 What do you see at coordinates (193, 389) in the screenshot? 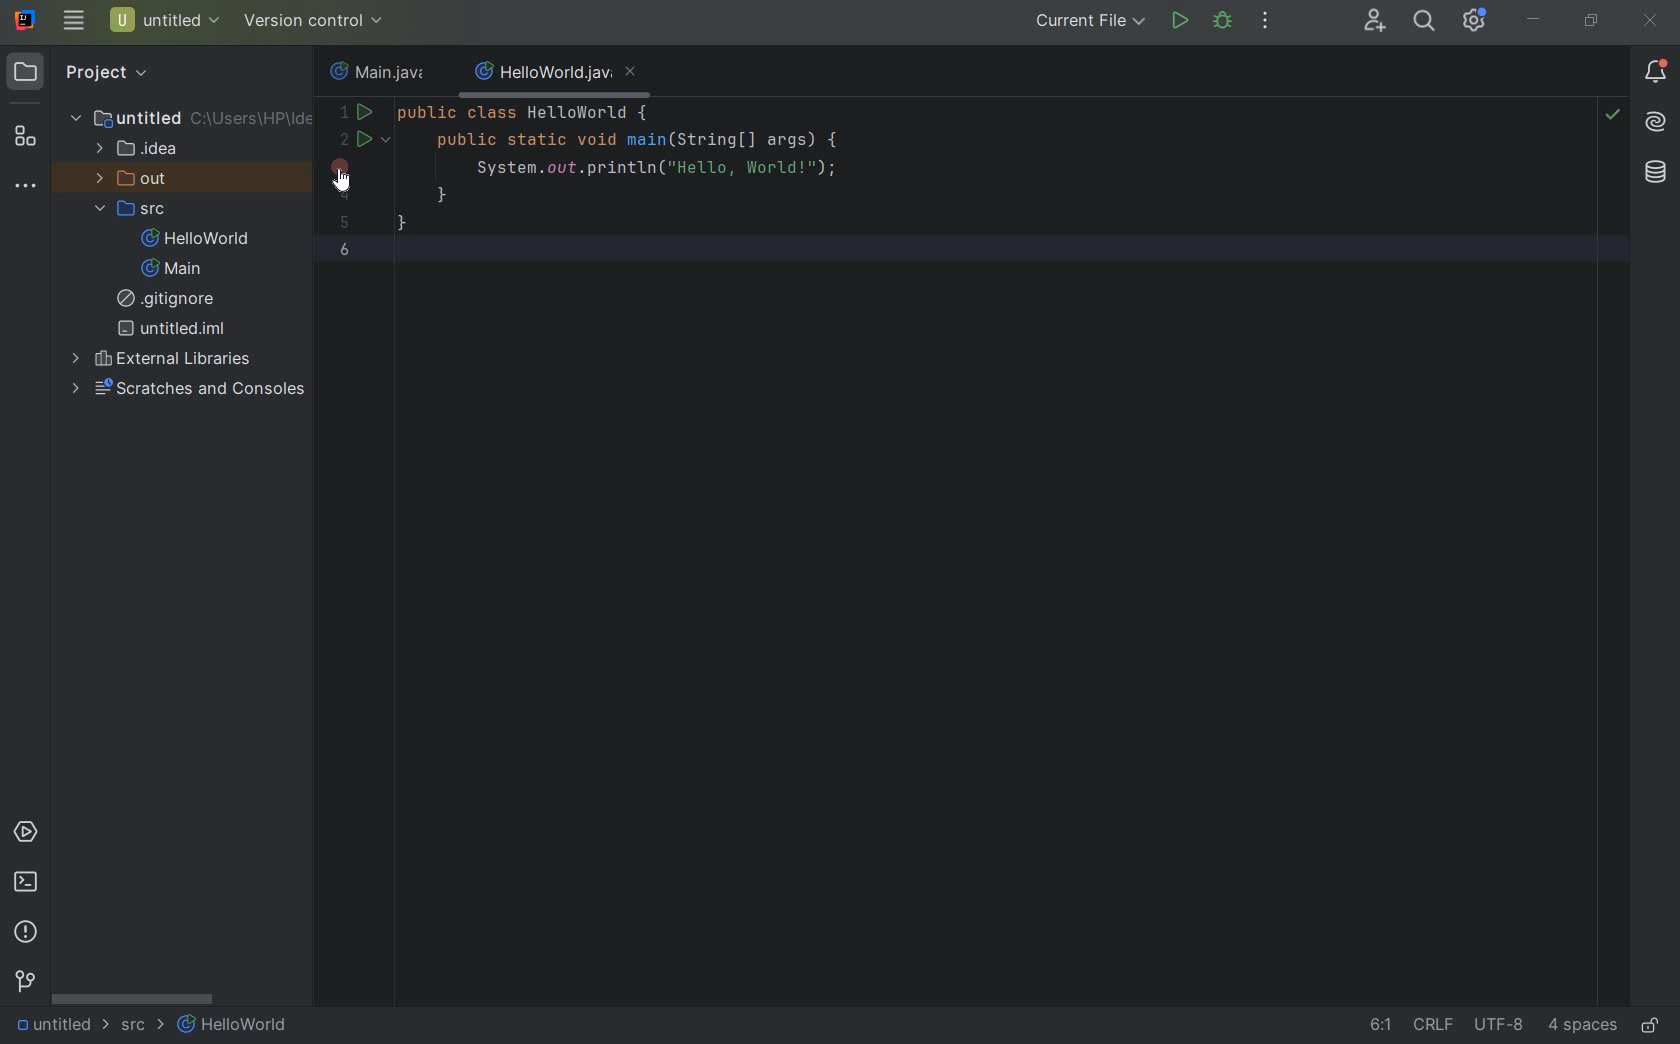
I see `scratches and consoles` at bounding box center [193, 389].